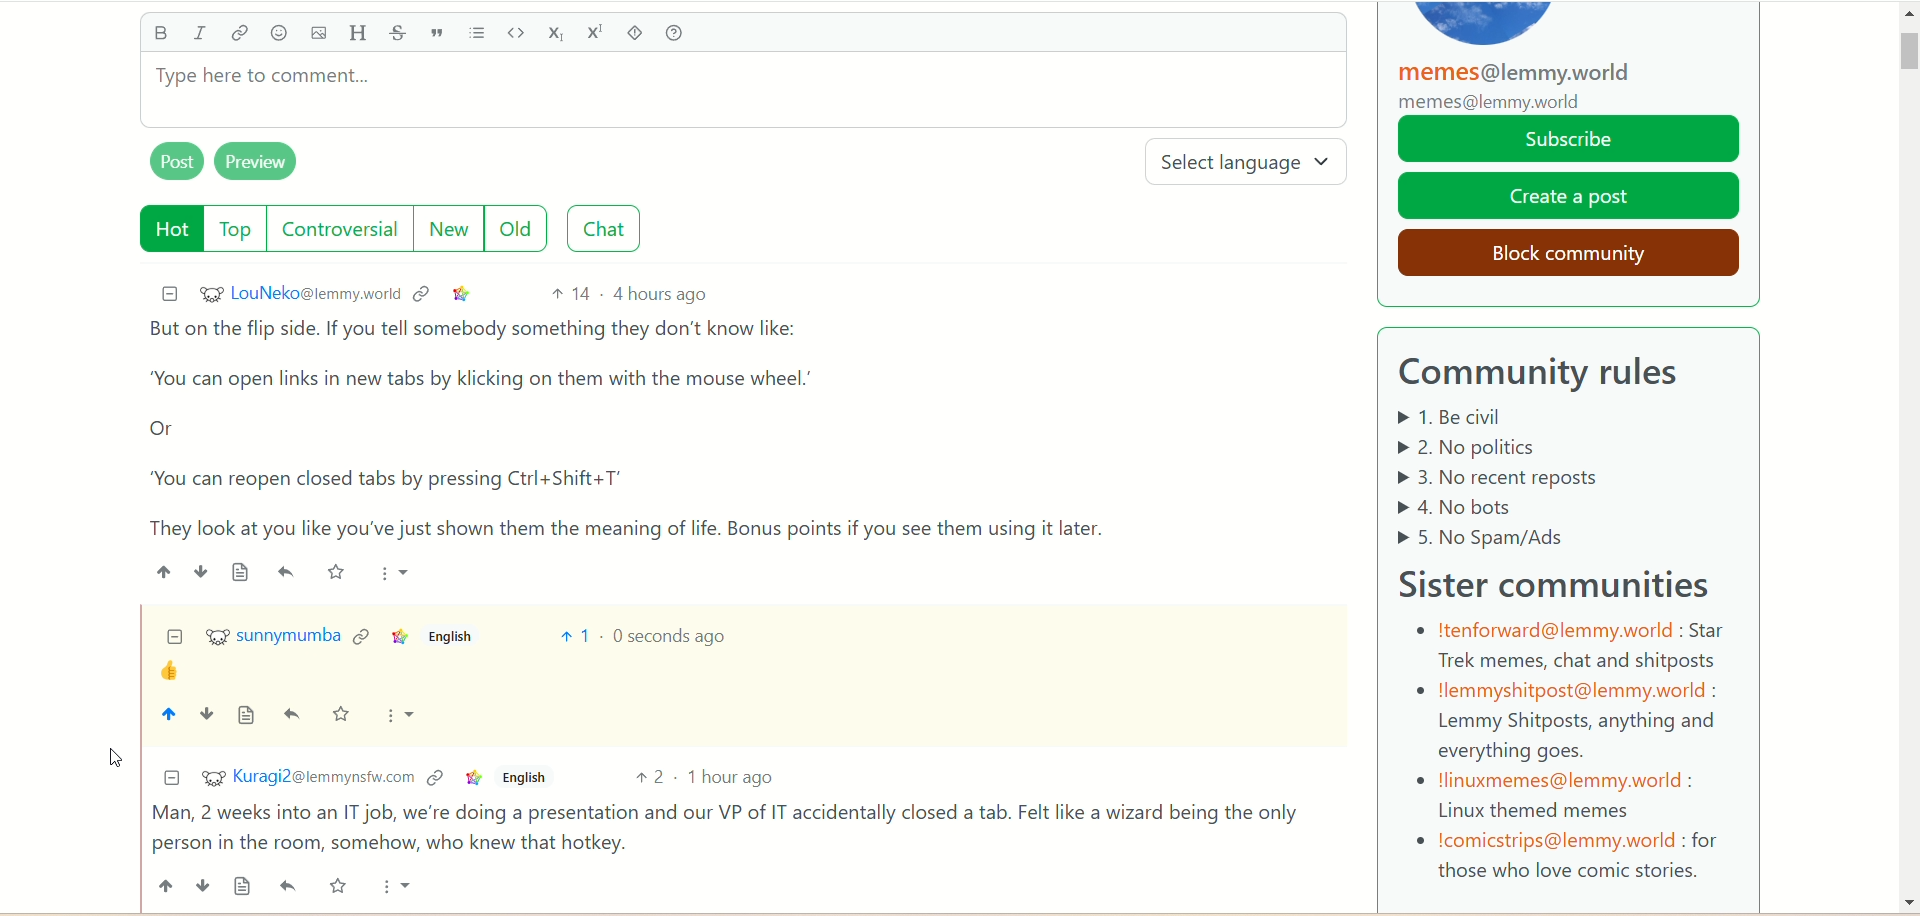  Describe the element at coordinates (337, 572) in the screenshot. I see `save` at that location.